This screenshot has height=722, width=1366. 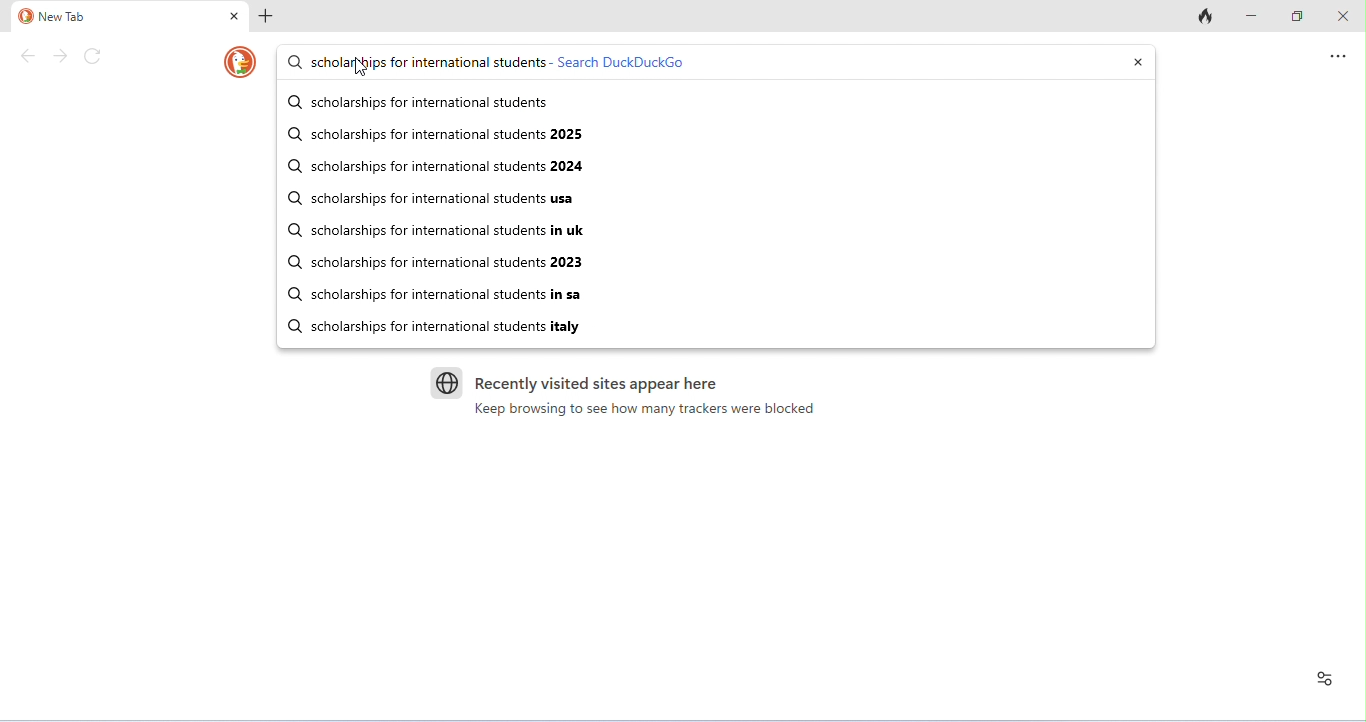 What do you see at coordinates (448, 327) in the screenshot?
I see `scholarships for international students italy` at bounding box center [448, 327].